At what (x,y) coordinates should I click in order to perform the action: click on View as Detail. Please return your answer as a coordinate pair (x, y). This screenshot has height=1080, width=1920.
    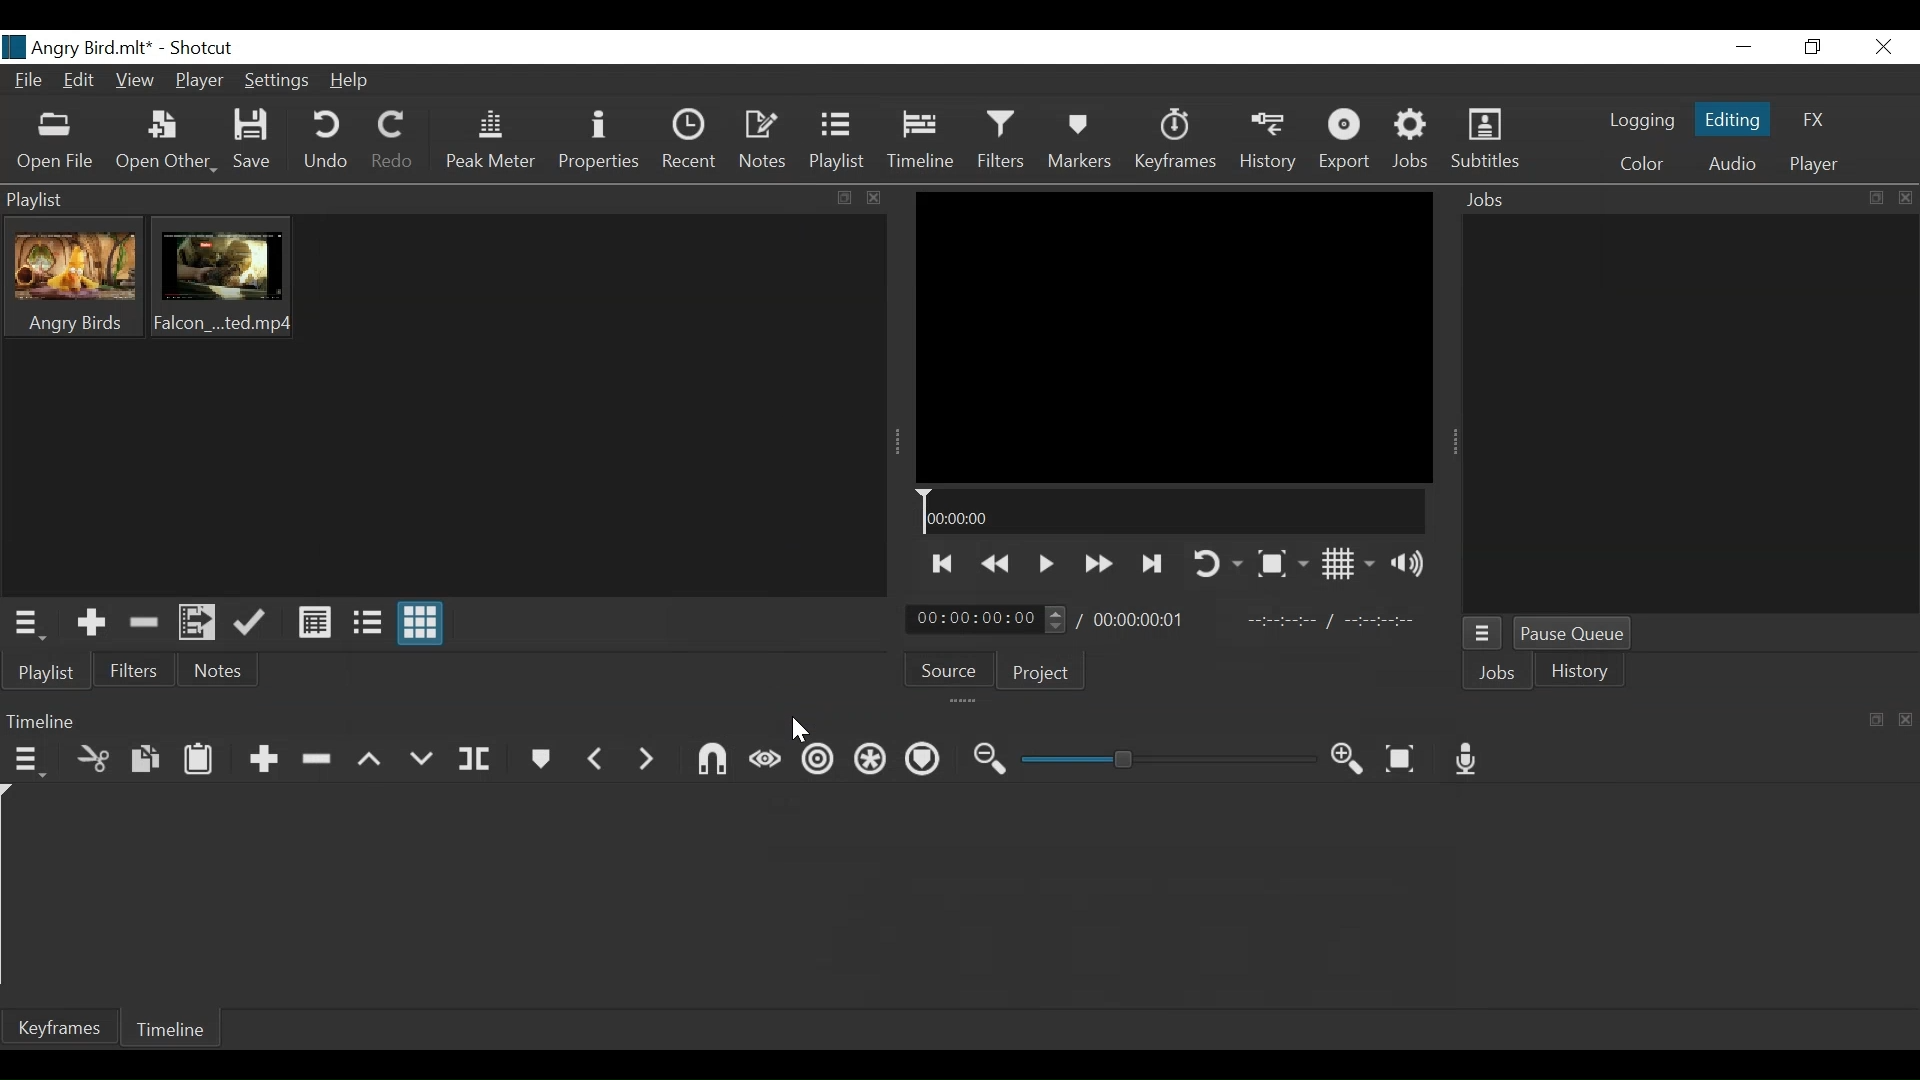
    Looking at the image, I should click on (311, 622).